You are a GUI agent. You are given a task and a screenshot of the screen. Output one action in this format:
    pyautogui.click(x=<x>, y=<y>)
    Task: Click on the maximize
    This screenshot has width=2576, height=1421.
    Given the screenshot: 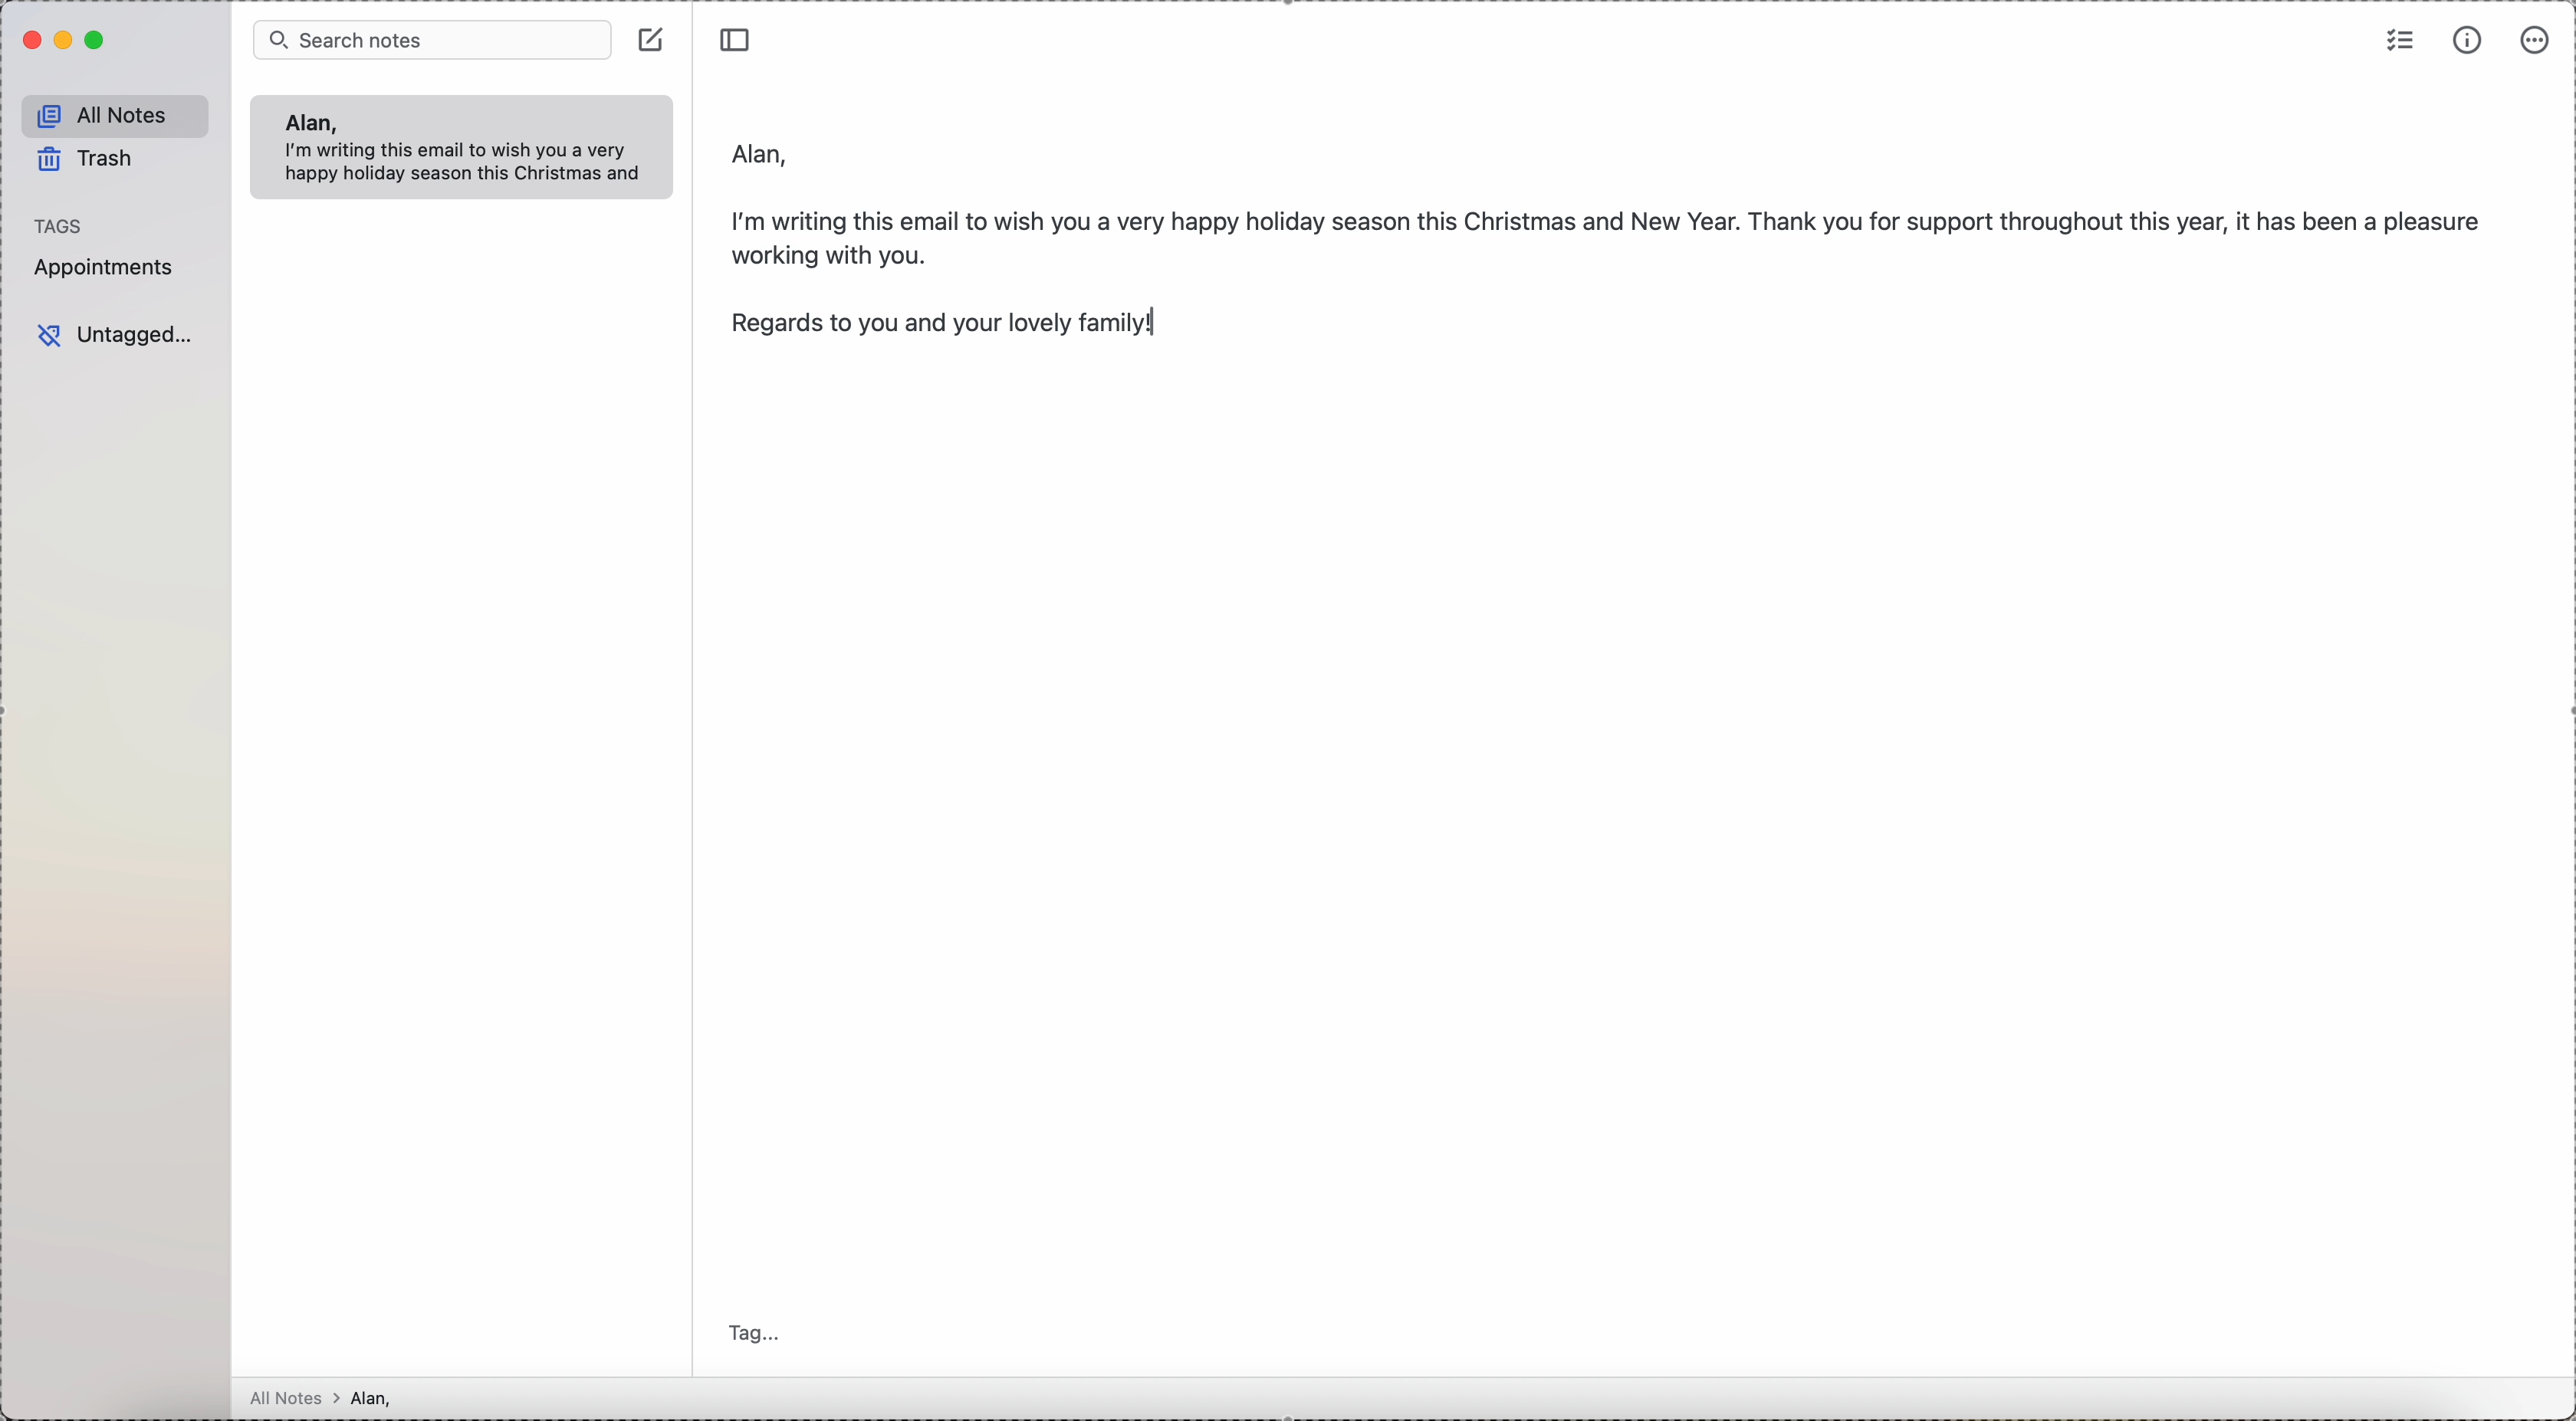 What is the action you would take?
    pyautogui.click(x=98, y=41)
    